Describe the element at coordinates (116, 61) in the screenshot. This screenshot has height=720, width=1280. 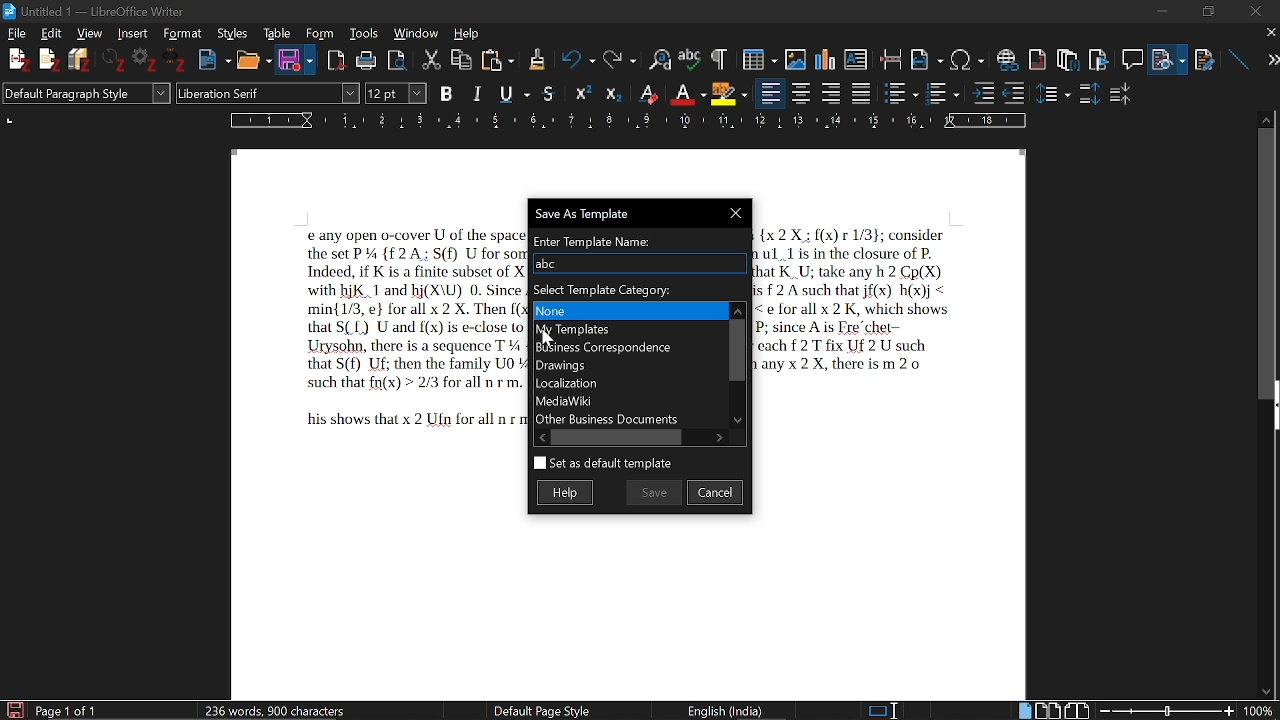
I see `` at that location.